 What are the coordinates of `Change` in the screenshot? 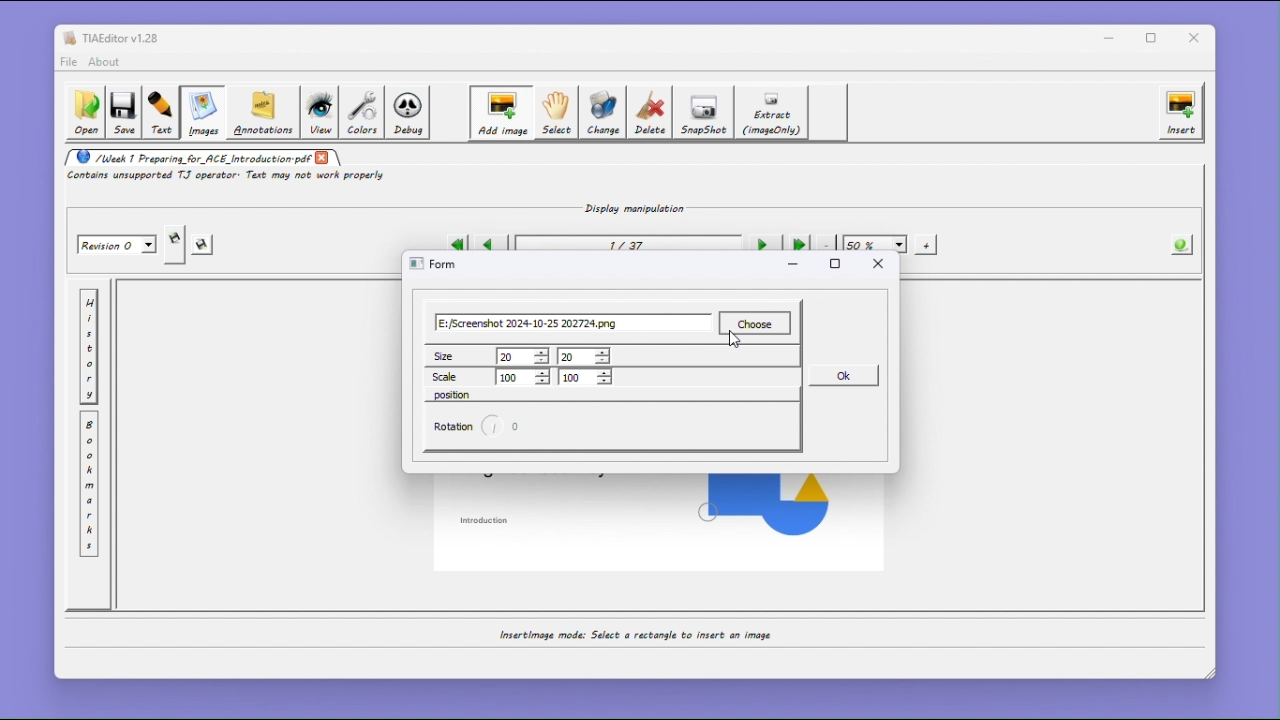 It's located at (604, 112).